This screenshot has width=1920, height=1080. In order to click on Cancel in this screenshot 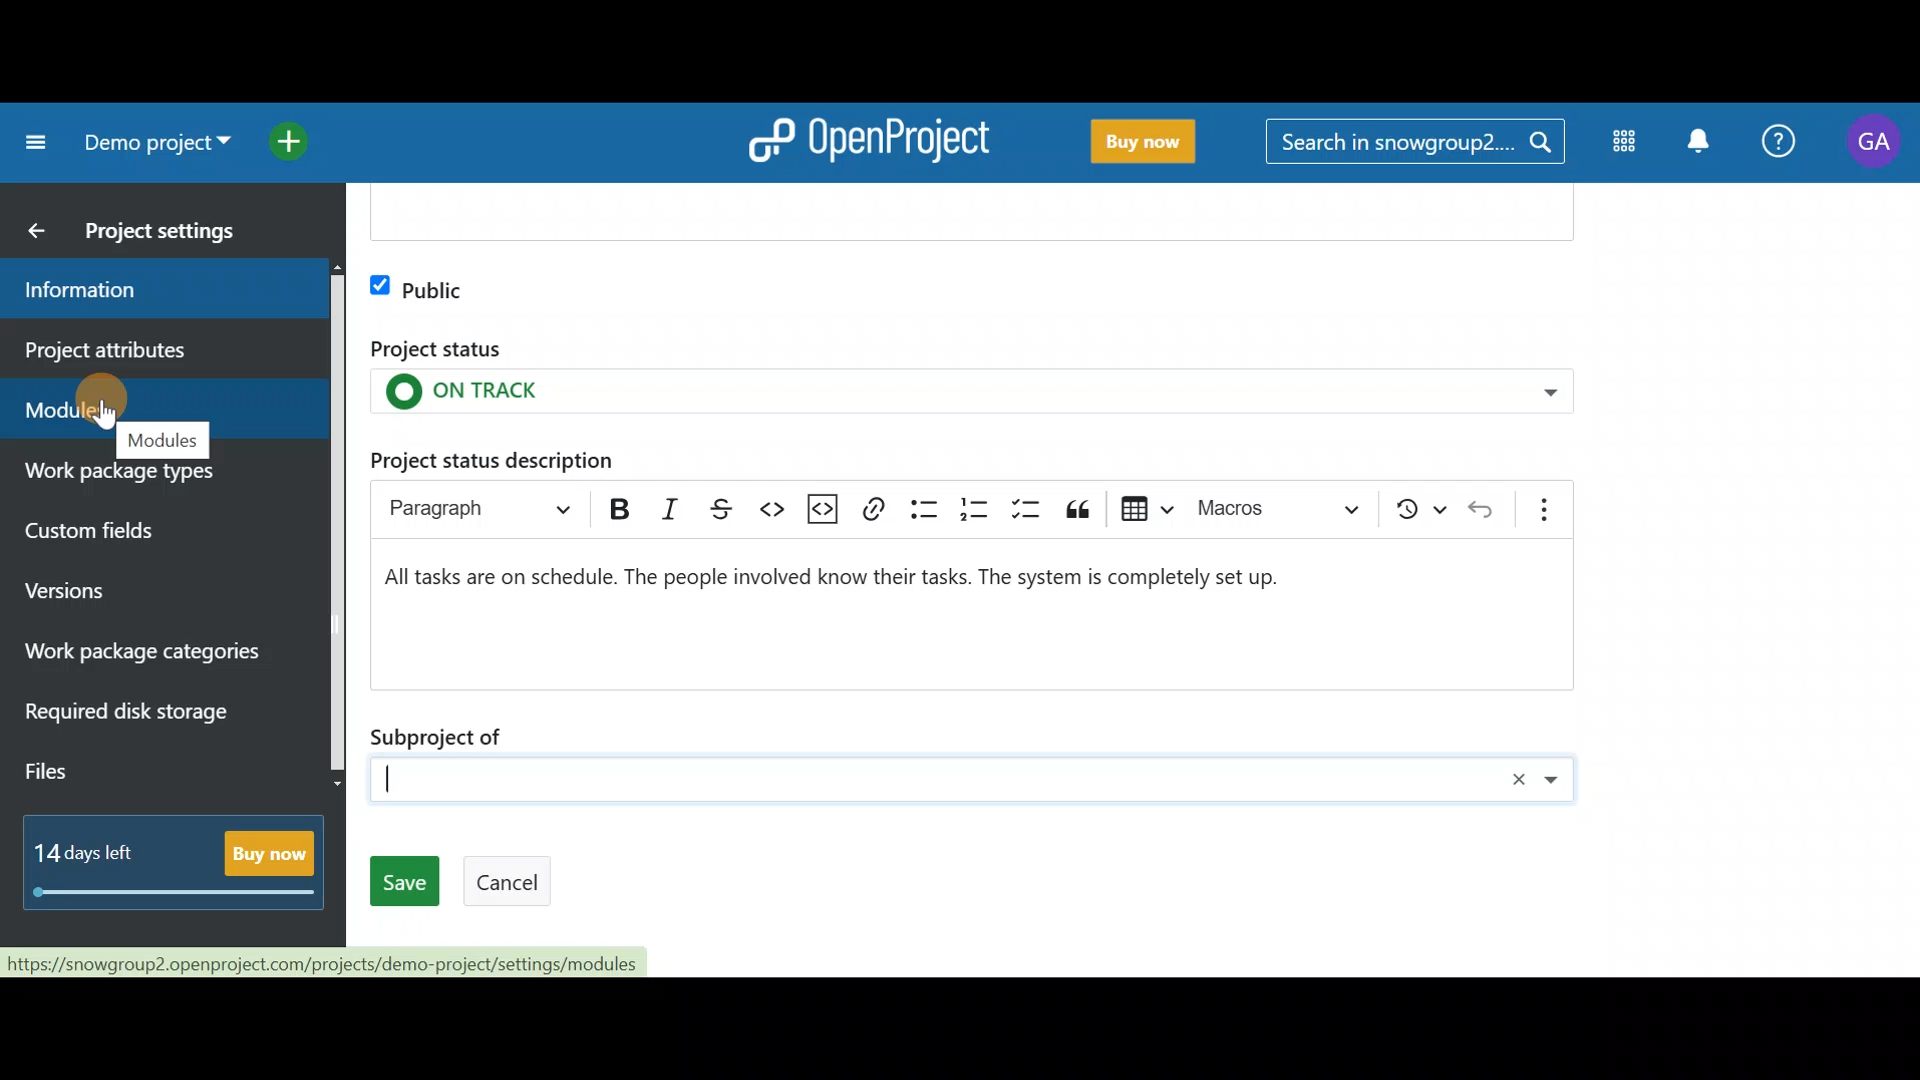, I will do `click(509, 882)`.